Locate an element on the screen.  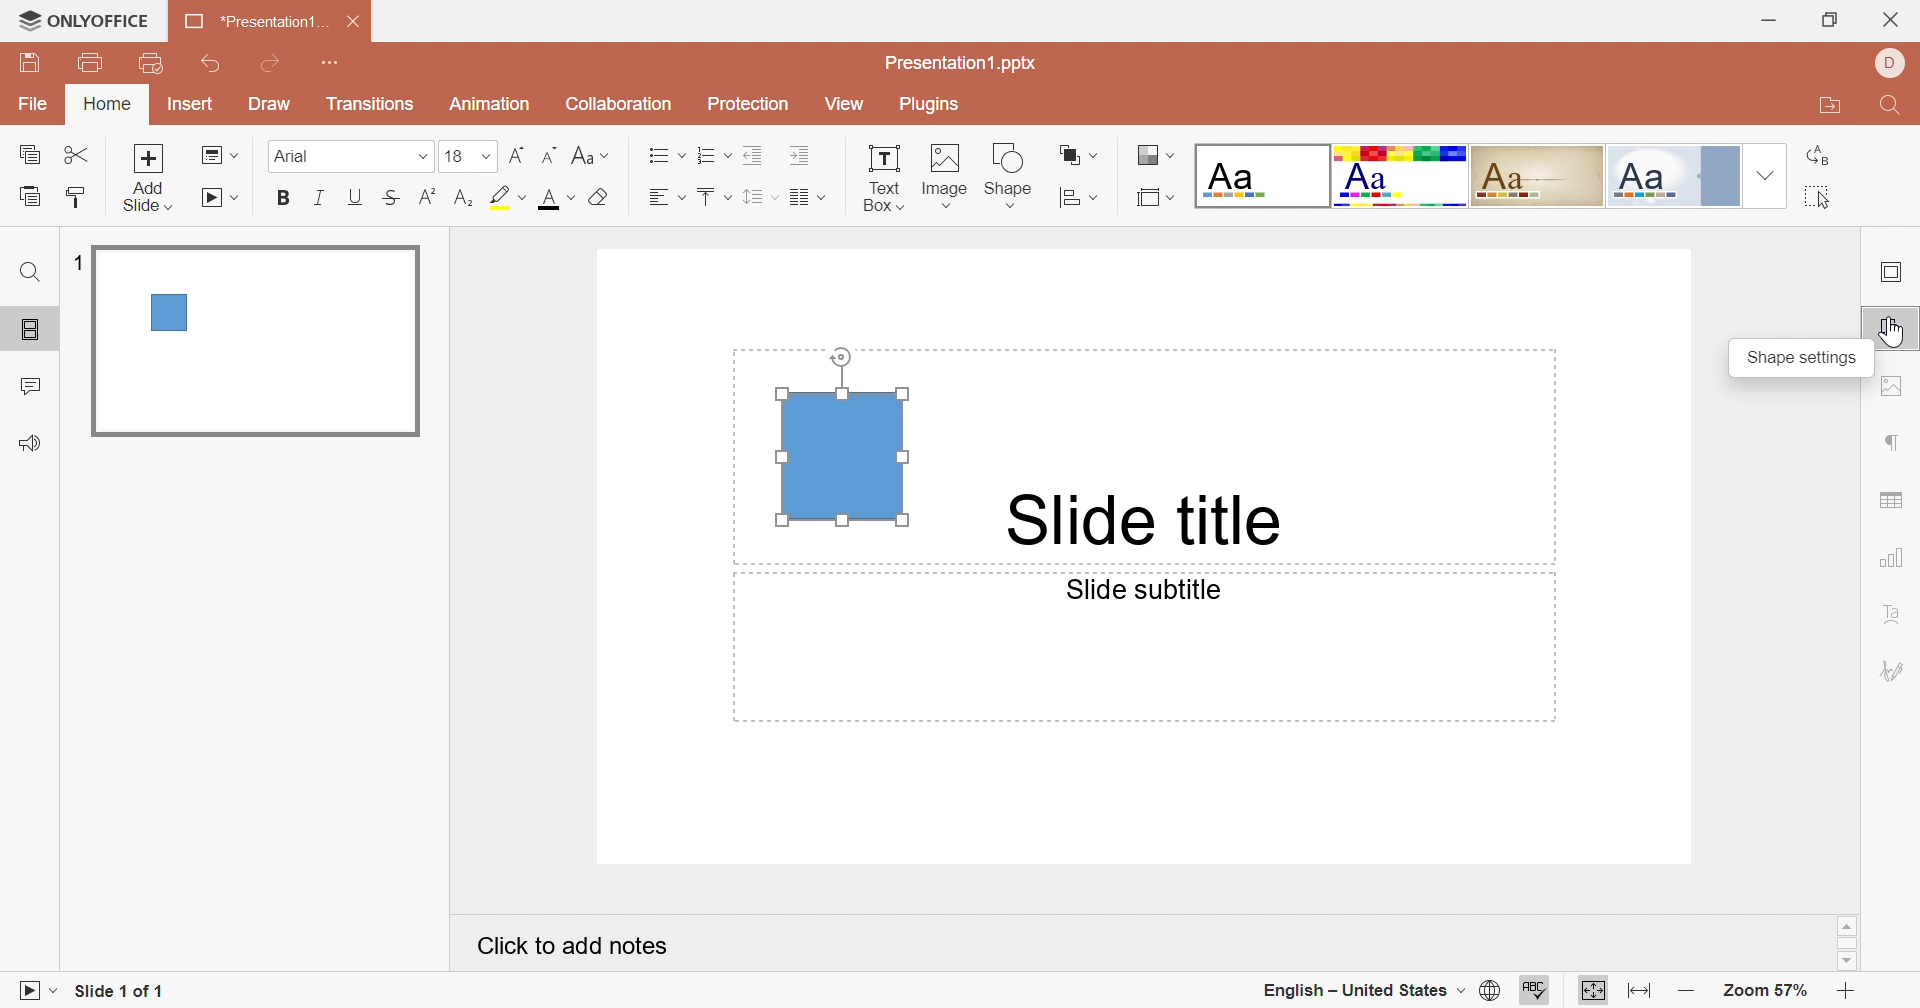
Highlight color is located at coordinates (505, 199).